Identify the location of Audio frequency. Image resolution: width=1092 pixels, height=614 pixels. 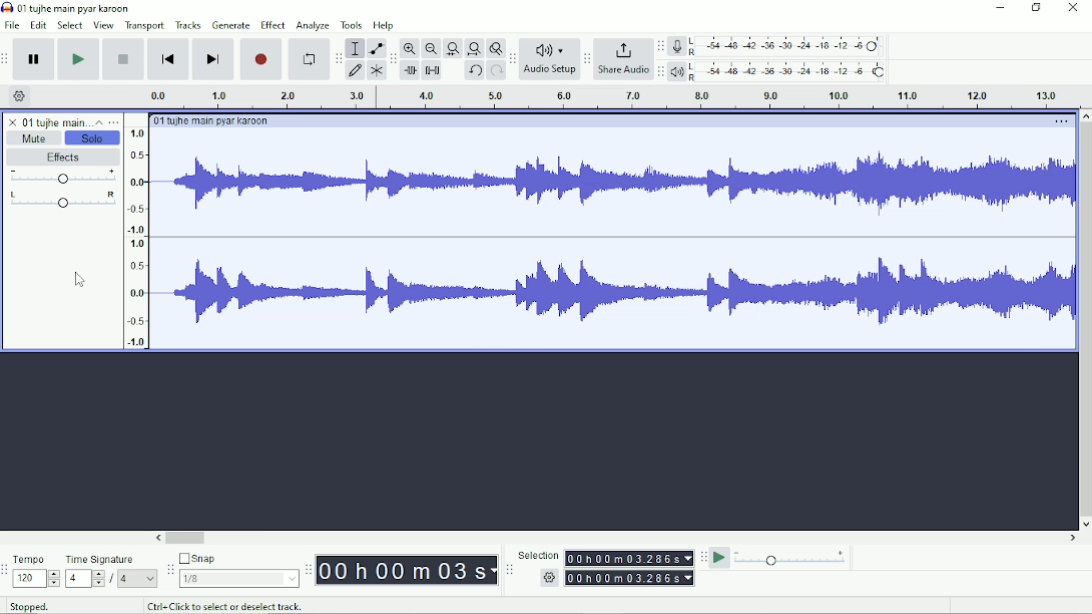
(612, 239).